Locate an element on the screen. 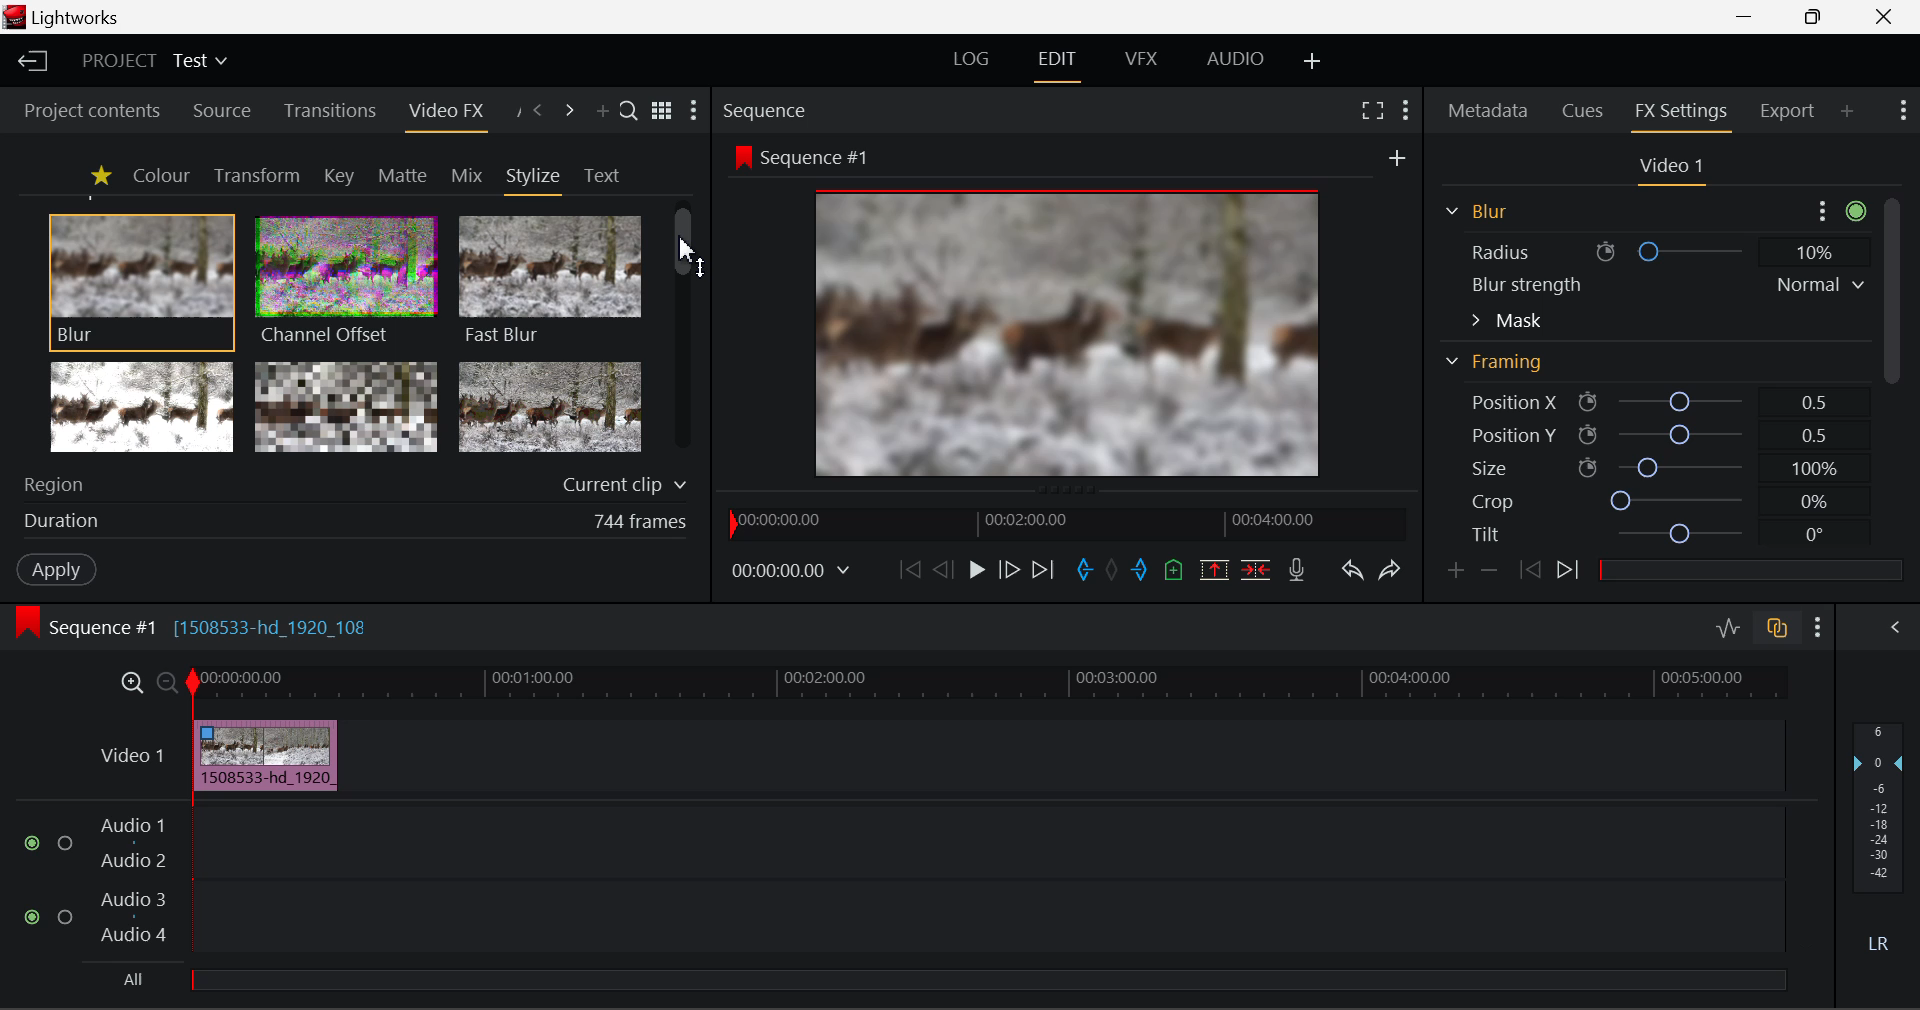  Video Layer is located at coordinates (128, 754).